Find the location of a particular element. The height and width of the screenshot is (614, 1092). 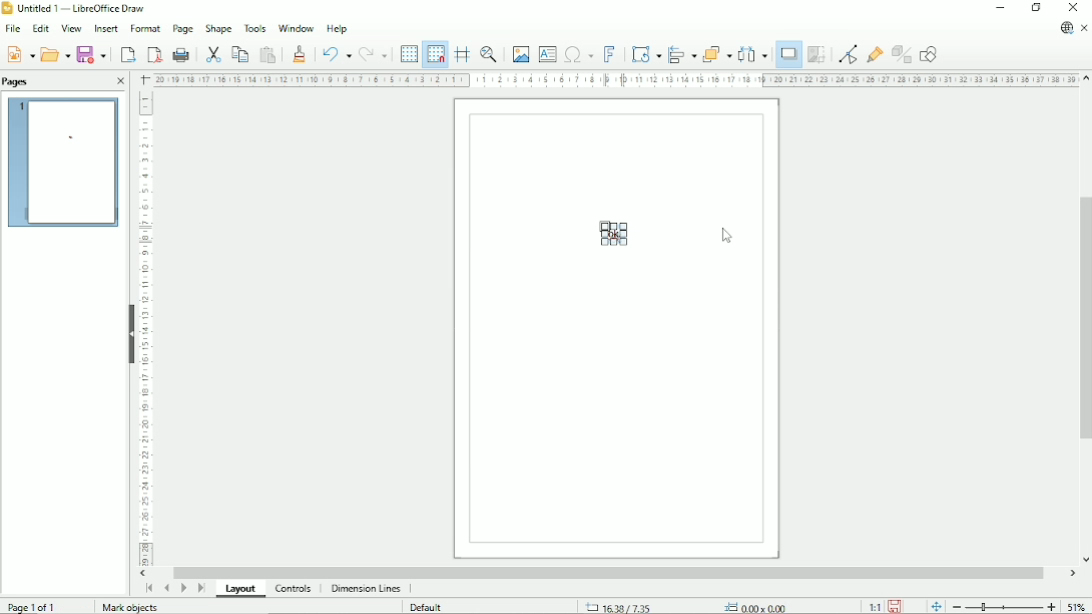

Dimension lines is located at coordinates (366, 588).